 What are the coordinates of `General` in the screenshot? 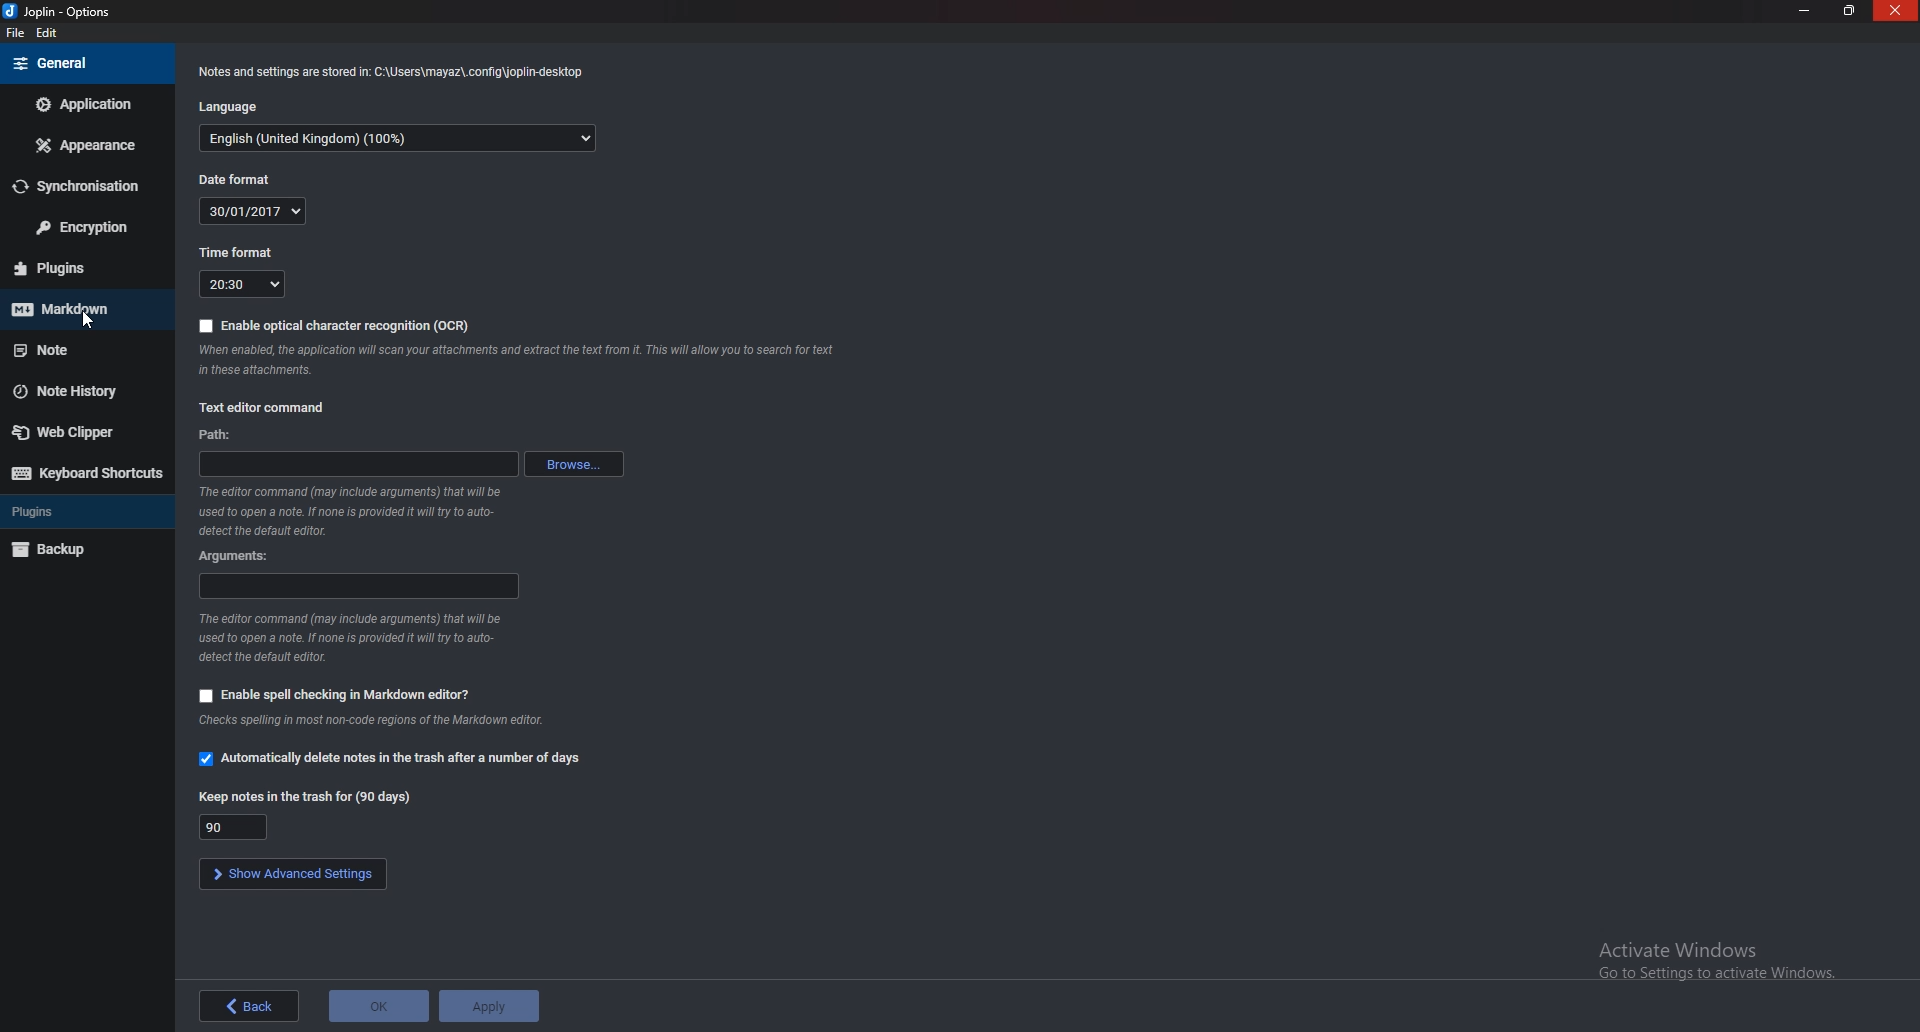 It's located at (83, 63).